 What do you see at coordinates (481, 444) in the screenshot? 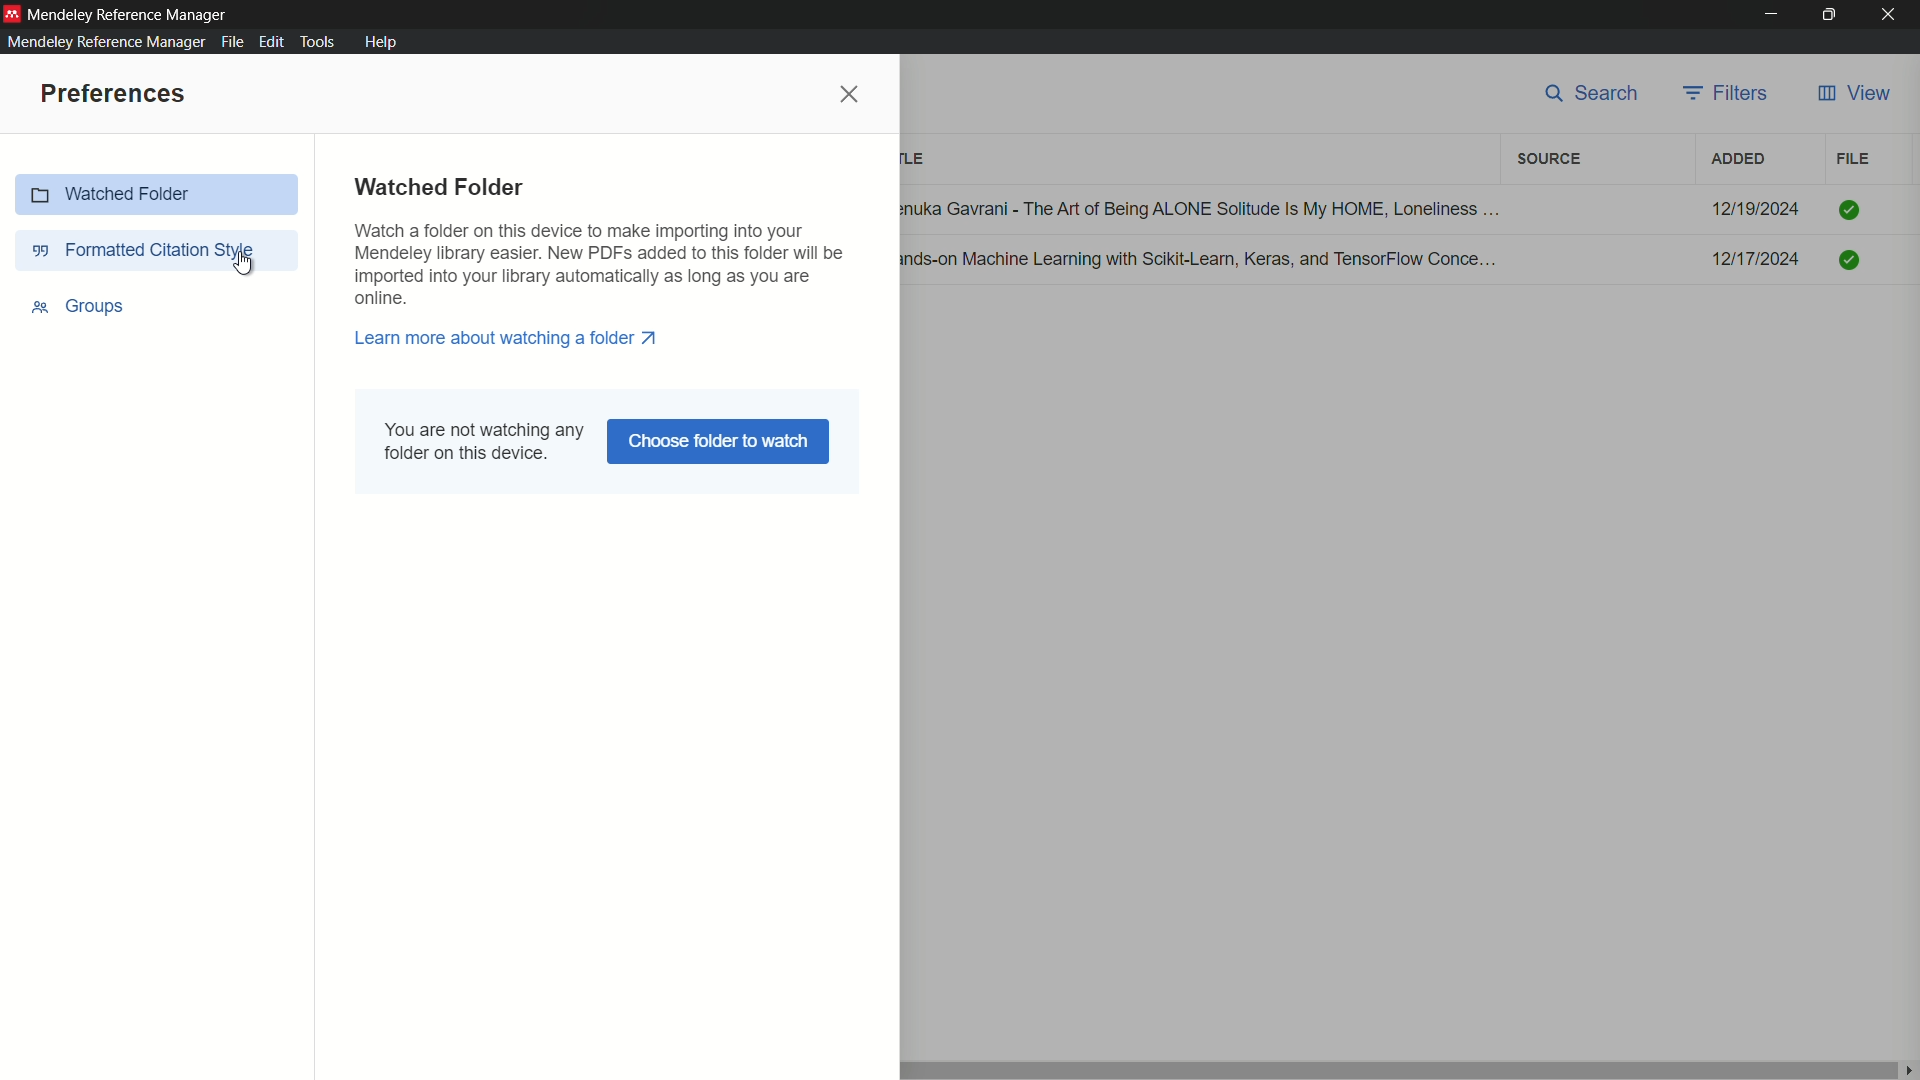
I see `You are not watching any folder on this device` at bounding box center [481, 444].